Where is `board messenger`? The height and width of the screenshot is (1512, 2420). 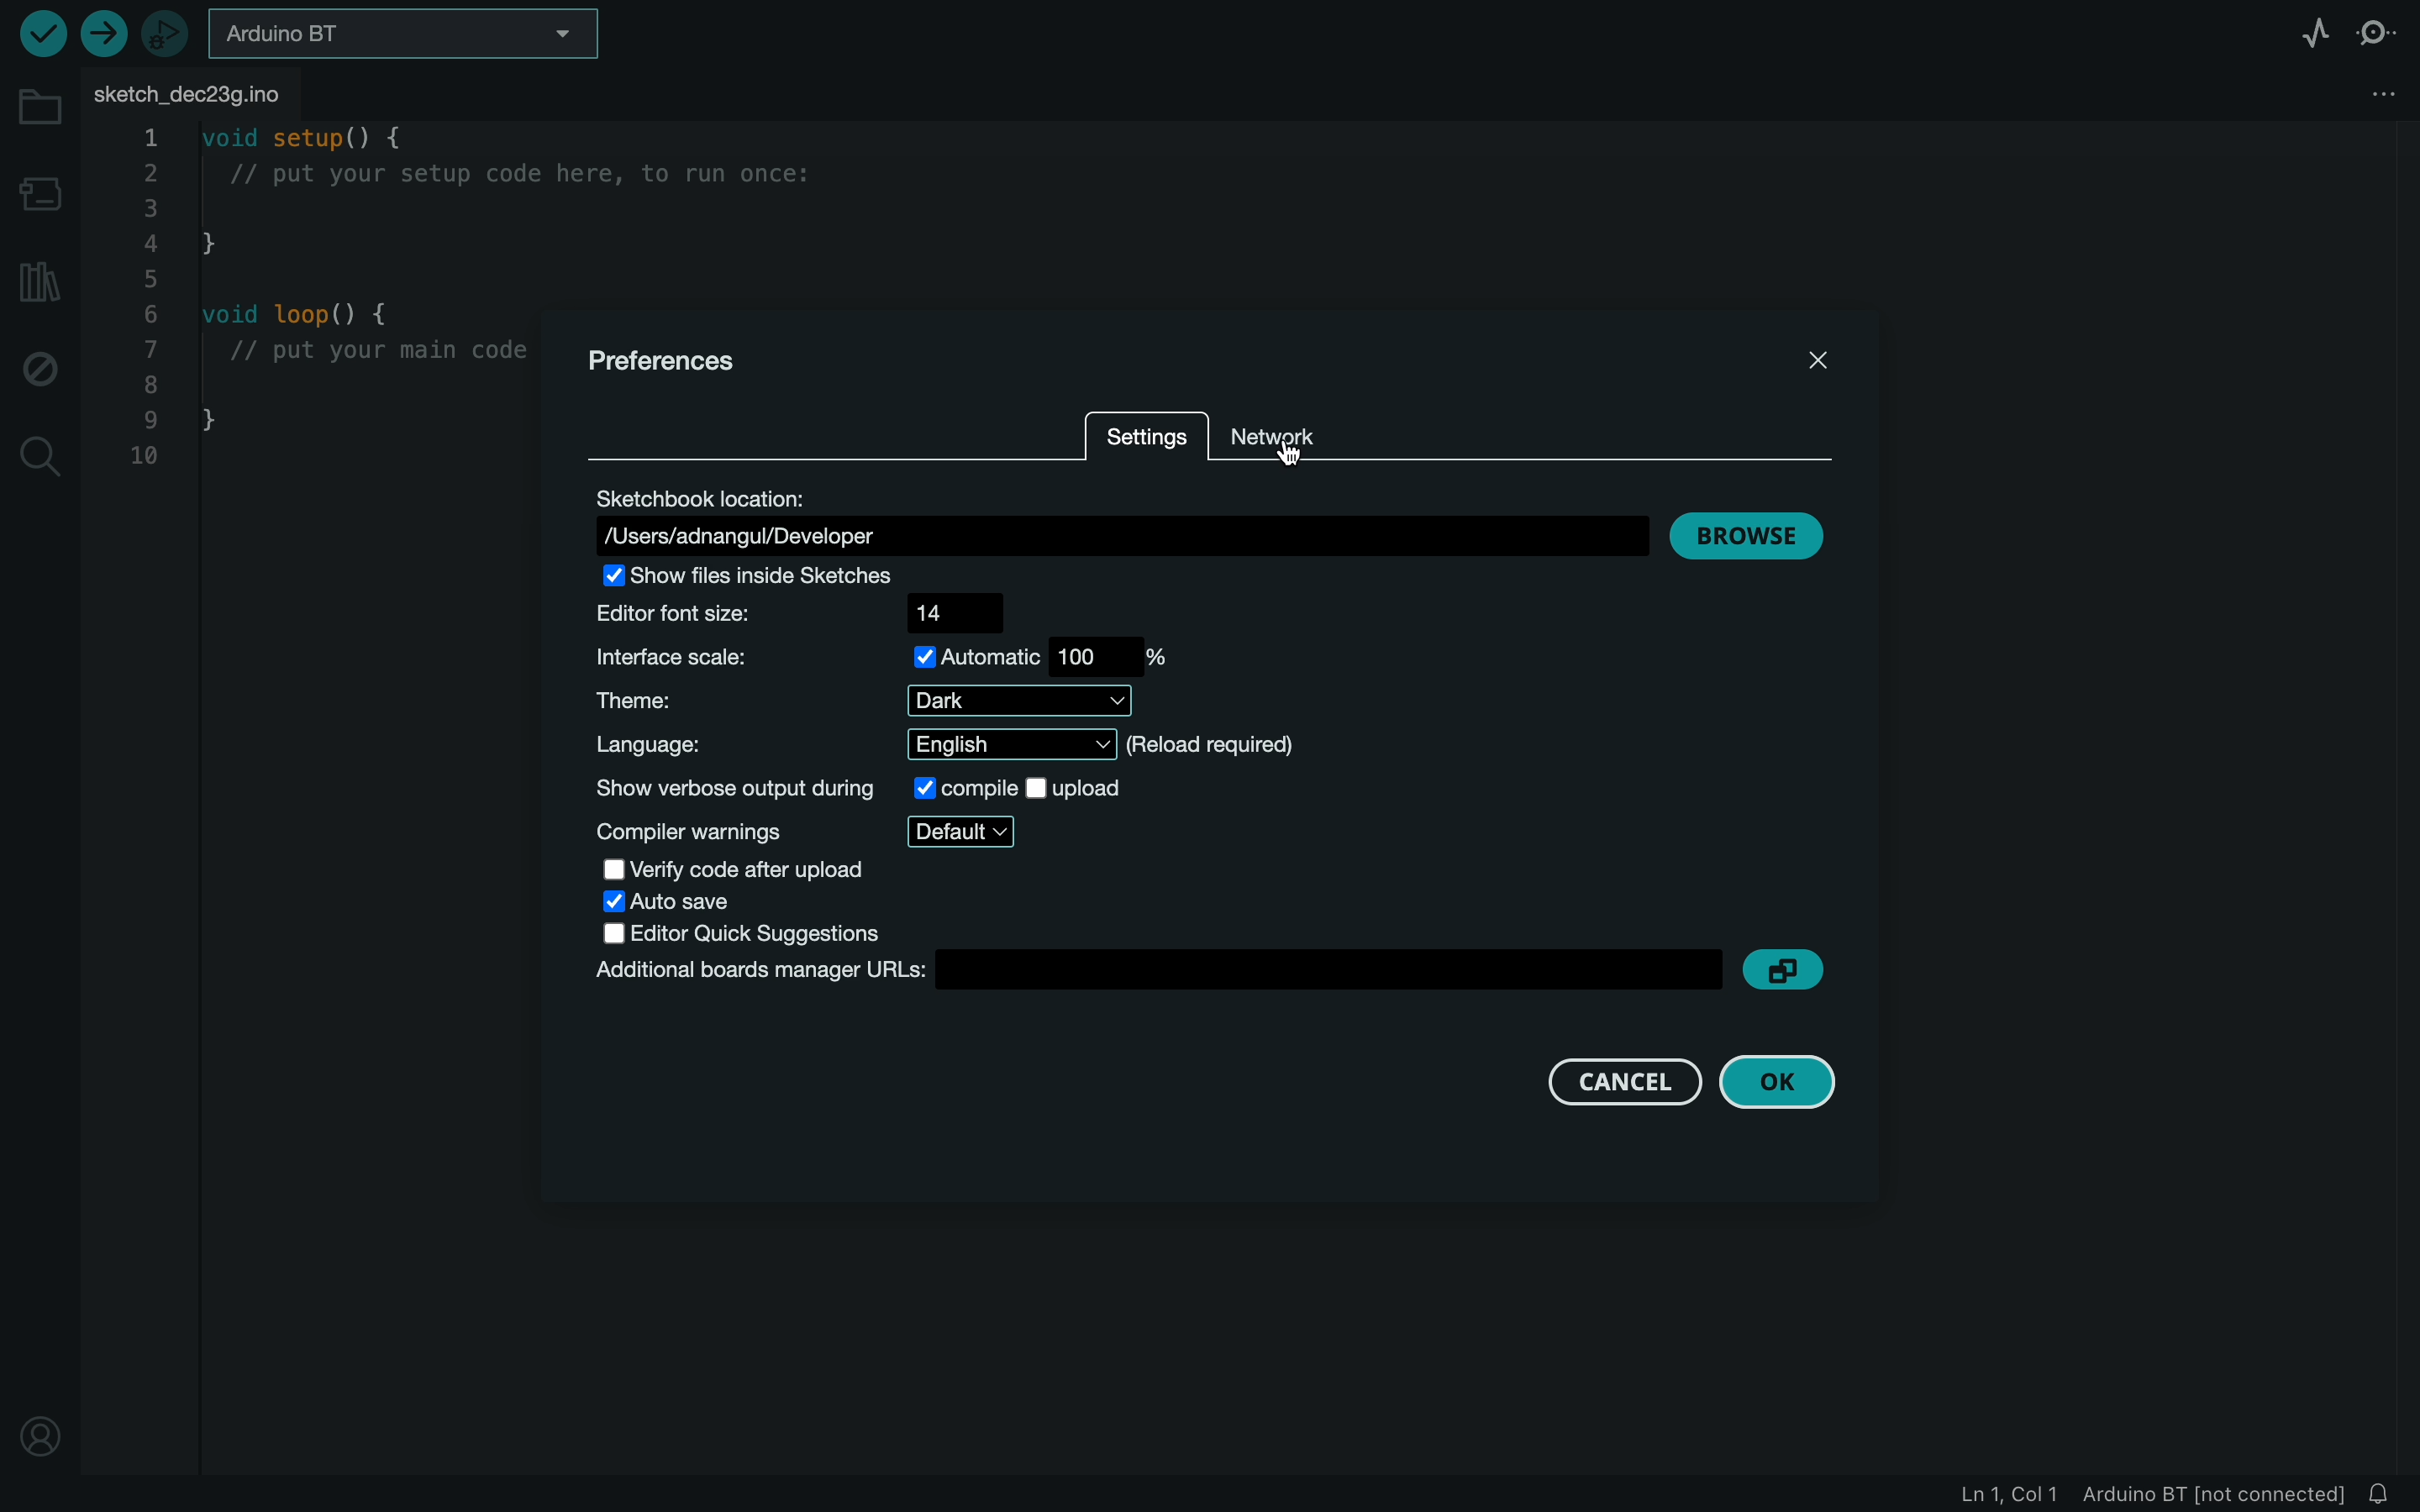 board messenger is located at coordinates (1152, 972).